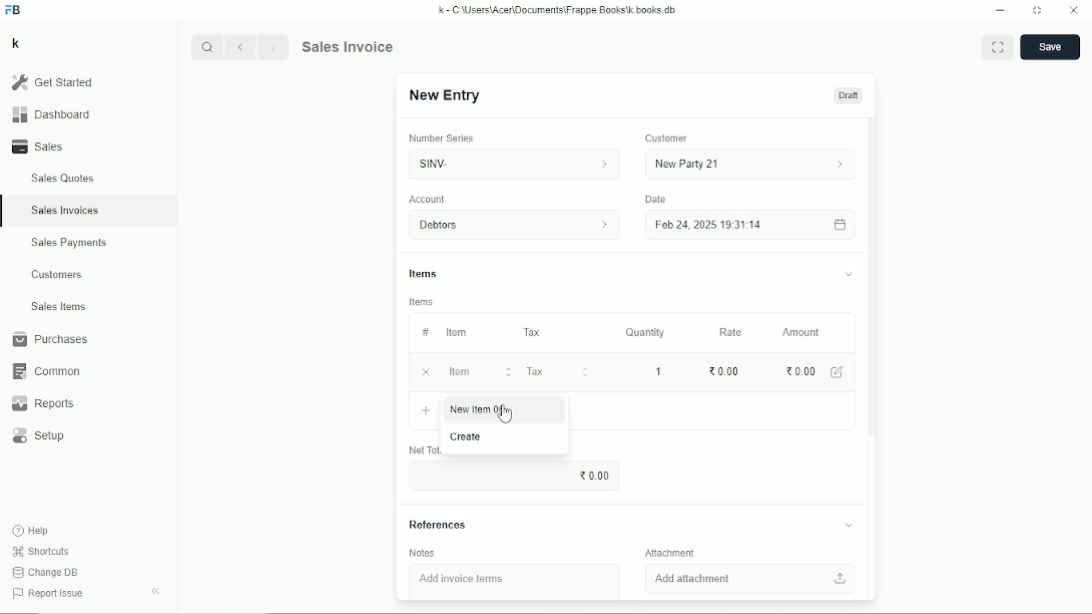 This screenshot has width=1092, height=614. Describe the element at coordinates (483, 409) in the screenshot. I see `New item 06` at that location.